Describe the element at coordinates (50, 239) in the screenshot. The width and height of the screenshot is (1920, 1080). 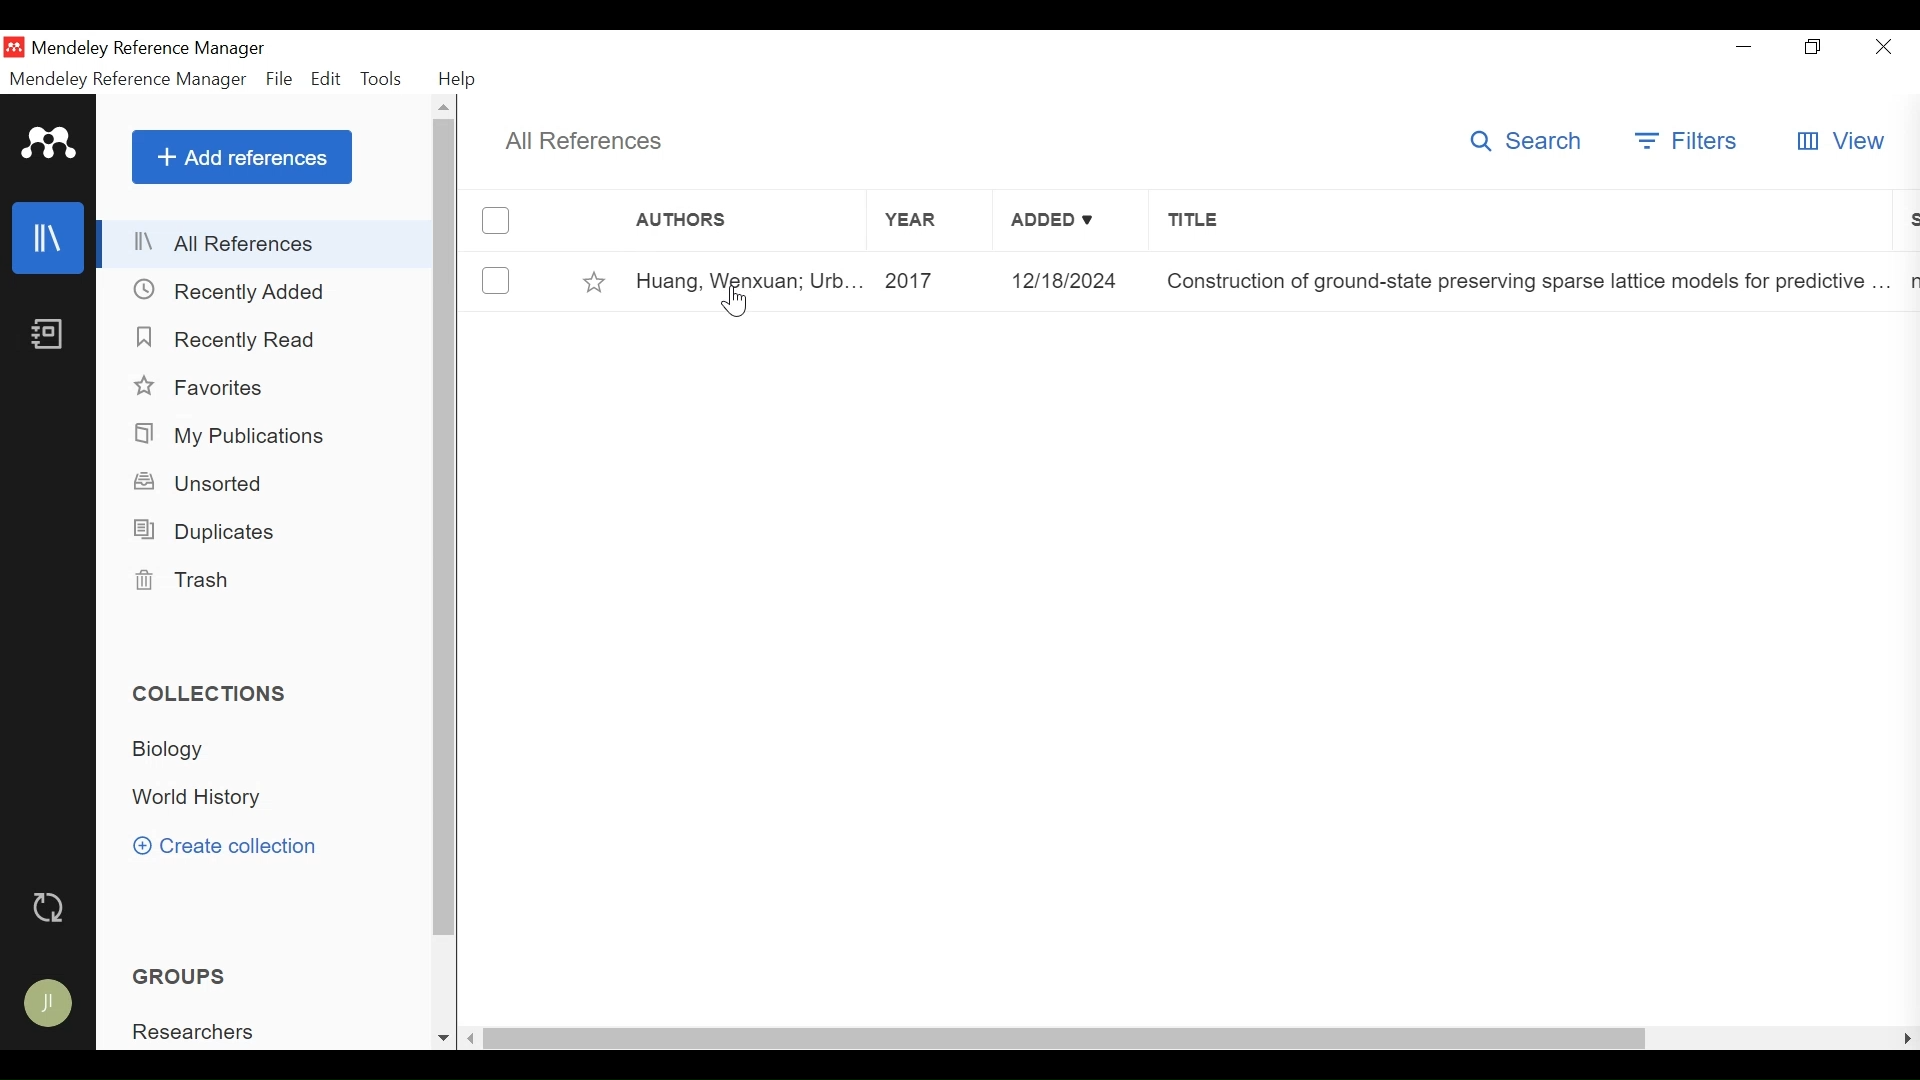
I see `Library` at that location.